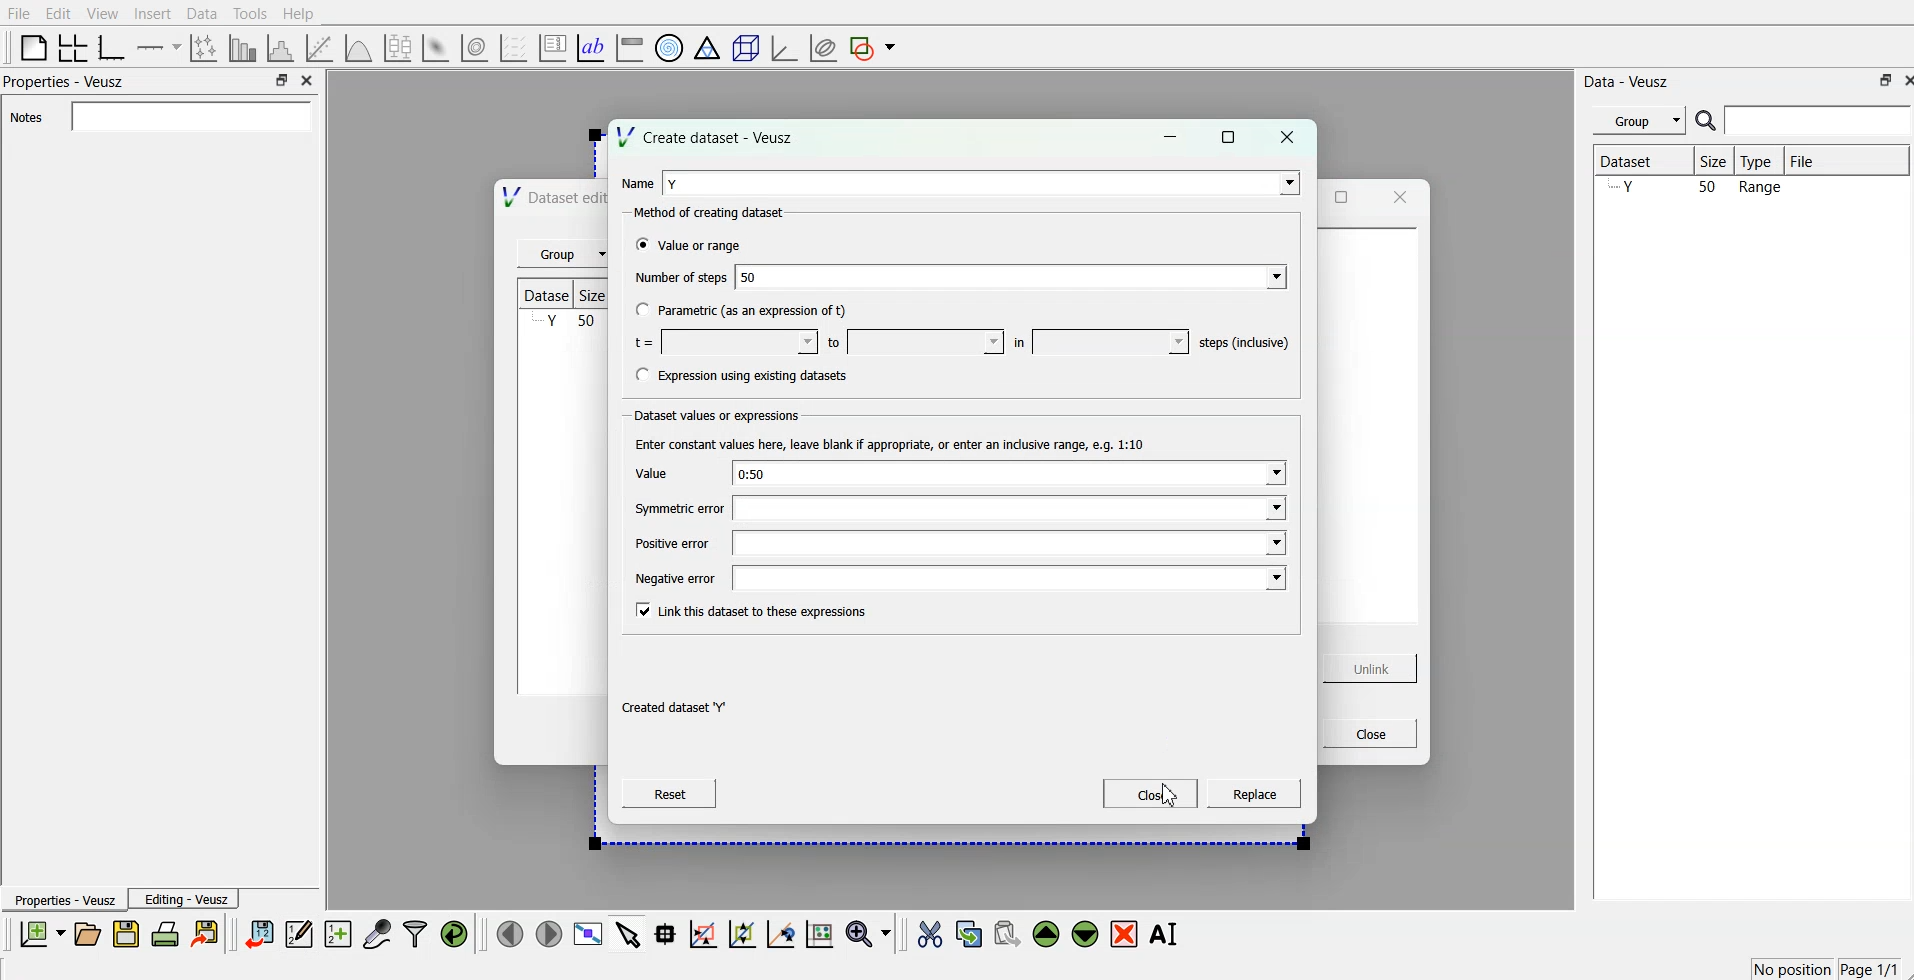 The image size is (1914, 980). I want to click on File, so click(20, 12).